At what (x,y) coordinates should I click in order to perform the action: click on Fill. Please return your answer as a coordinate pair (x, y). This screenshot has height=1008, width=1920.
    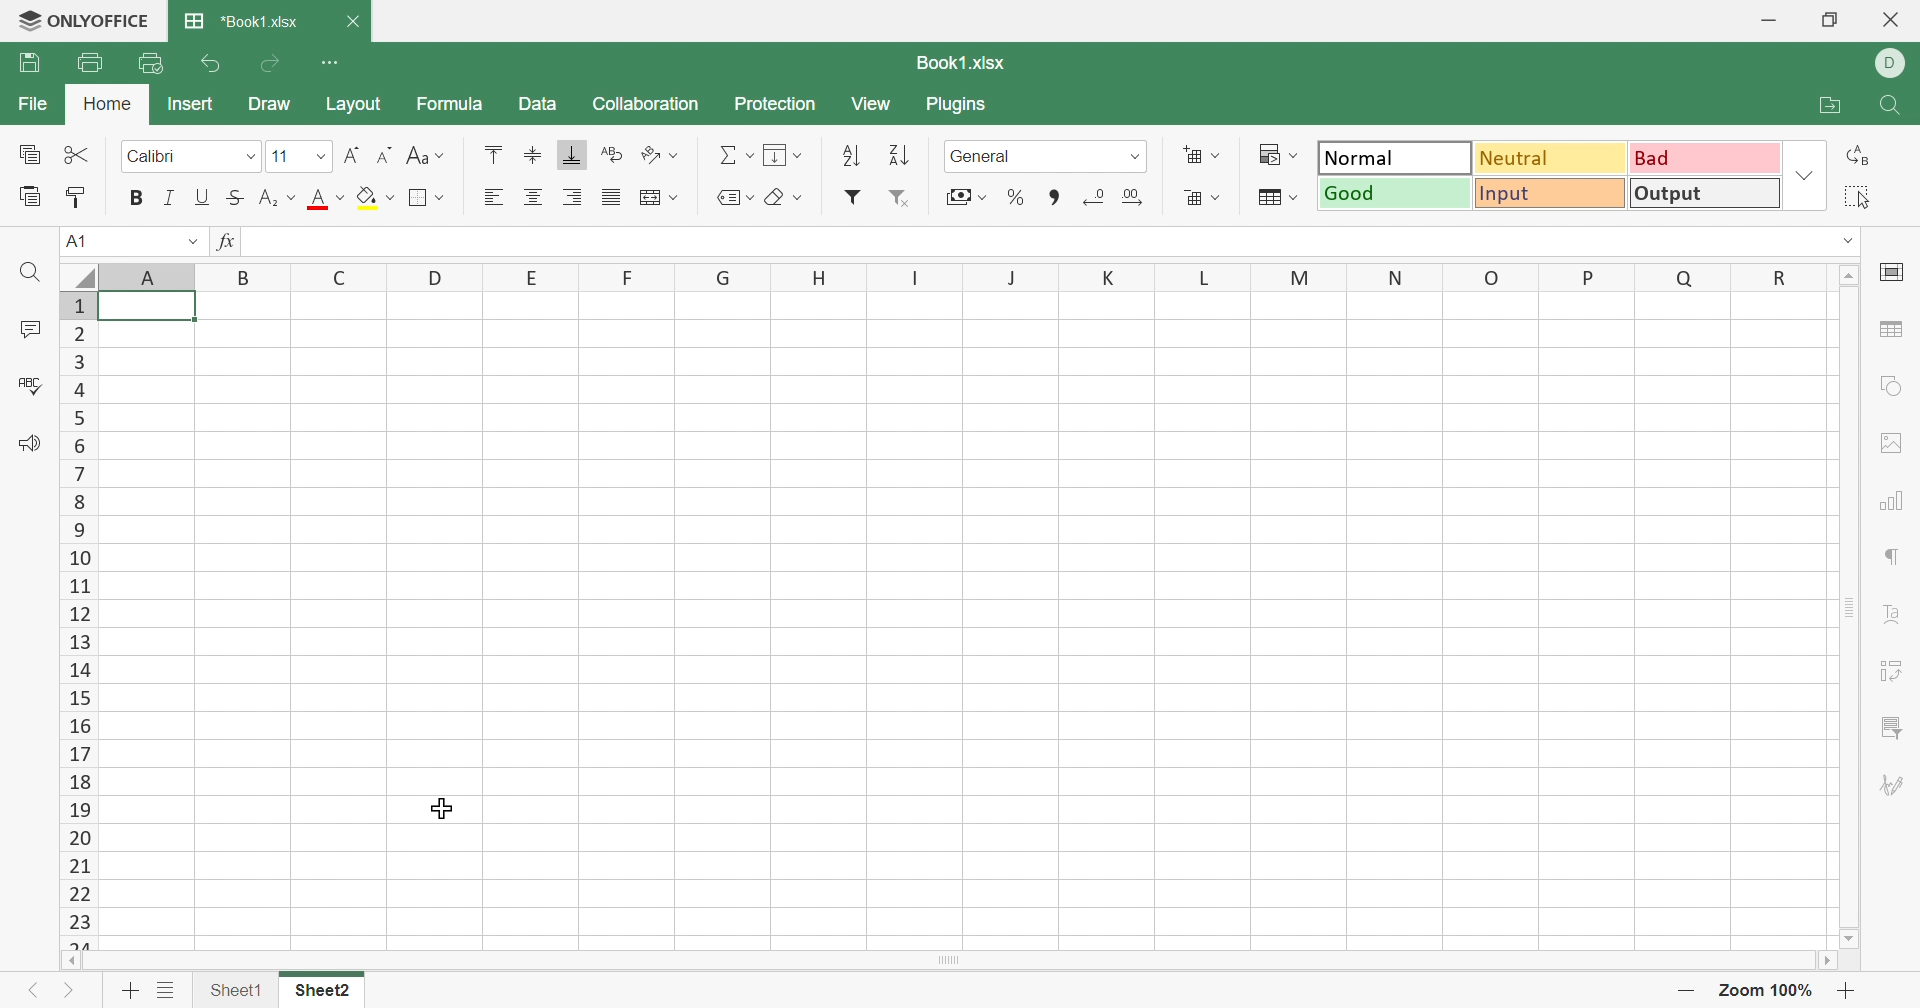
    Looking at the image, I should click on (785, 154).